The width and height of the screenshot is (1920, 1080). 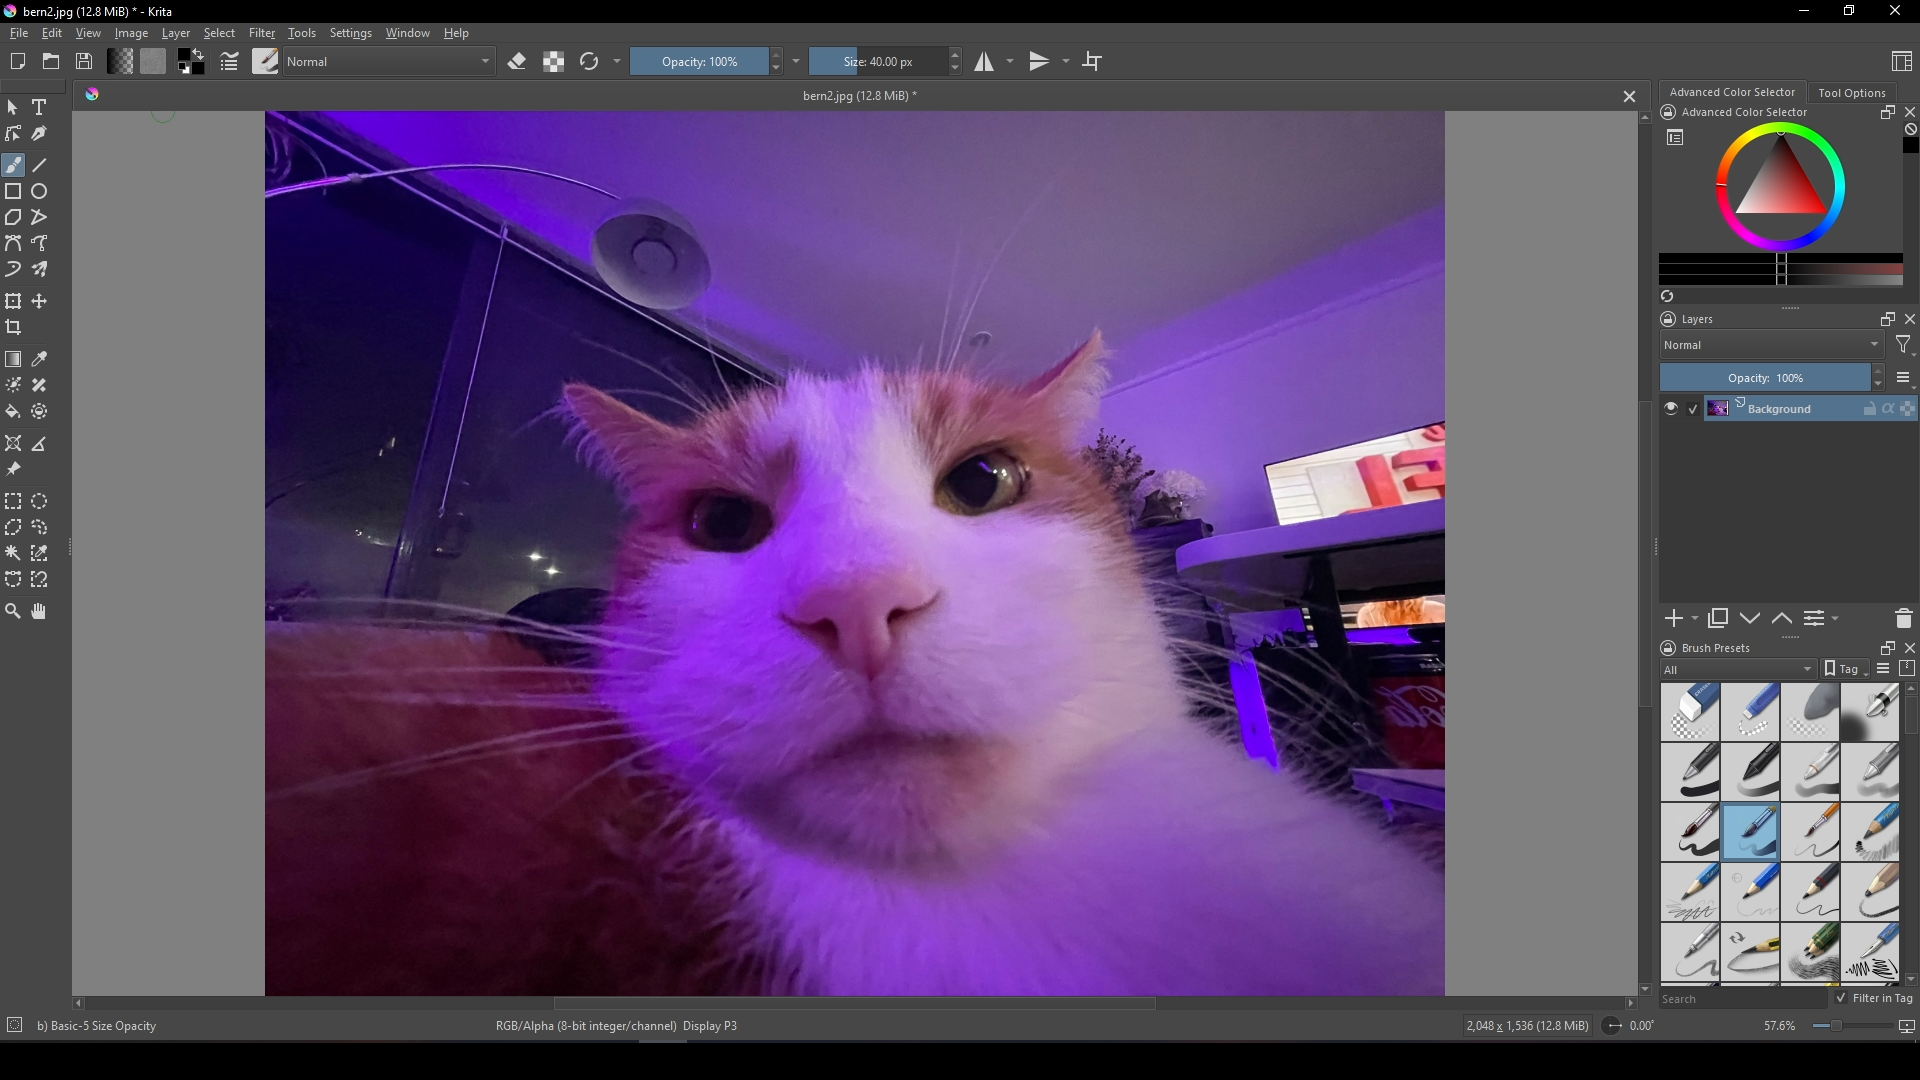 What do you see at coordinates (72, 548) in the screenshot?
I see `Left panel slider` at bounding box center [72, 548].